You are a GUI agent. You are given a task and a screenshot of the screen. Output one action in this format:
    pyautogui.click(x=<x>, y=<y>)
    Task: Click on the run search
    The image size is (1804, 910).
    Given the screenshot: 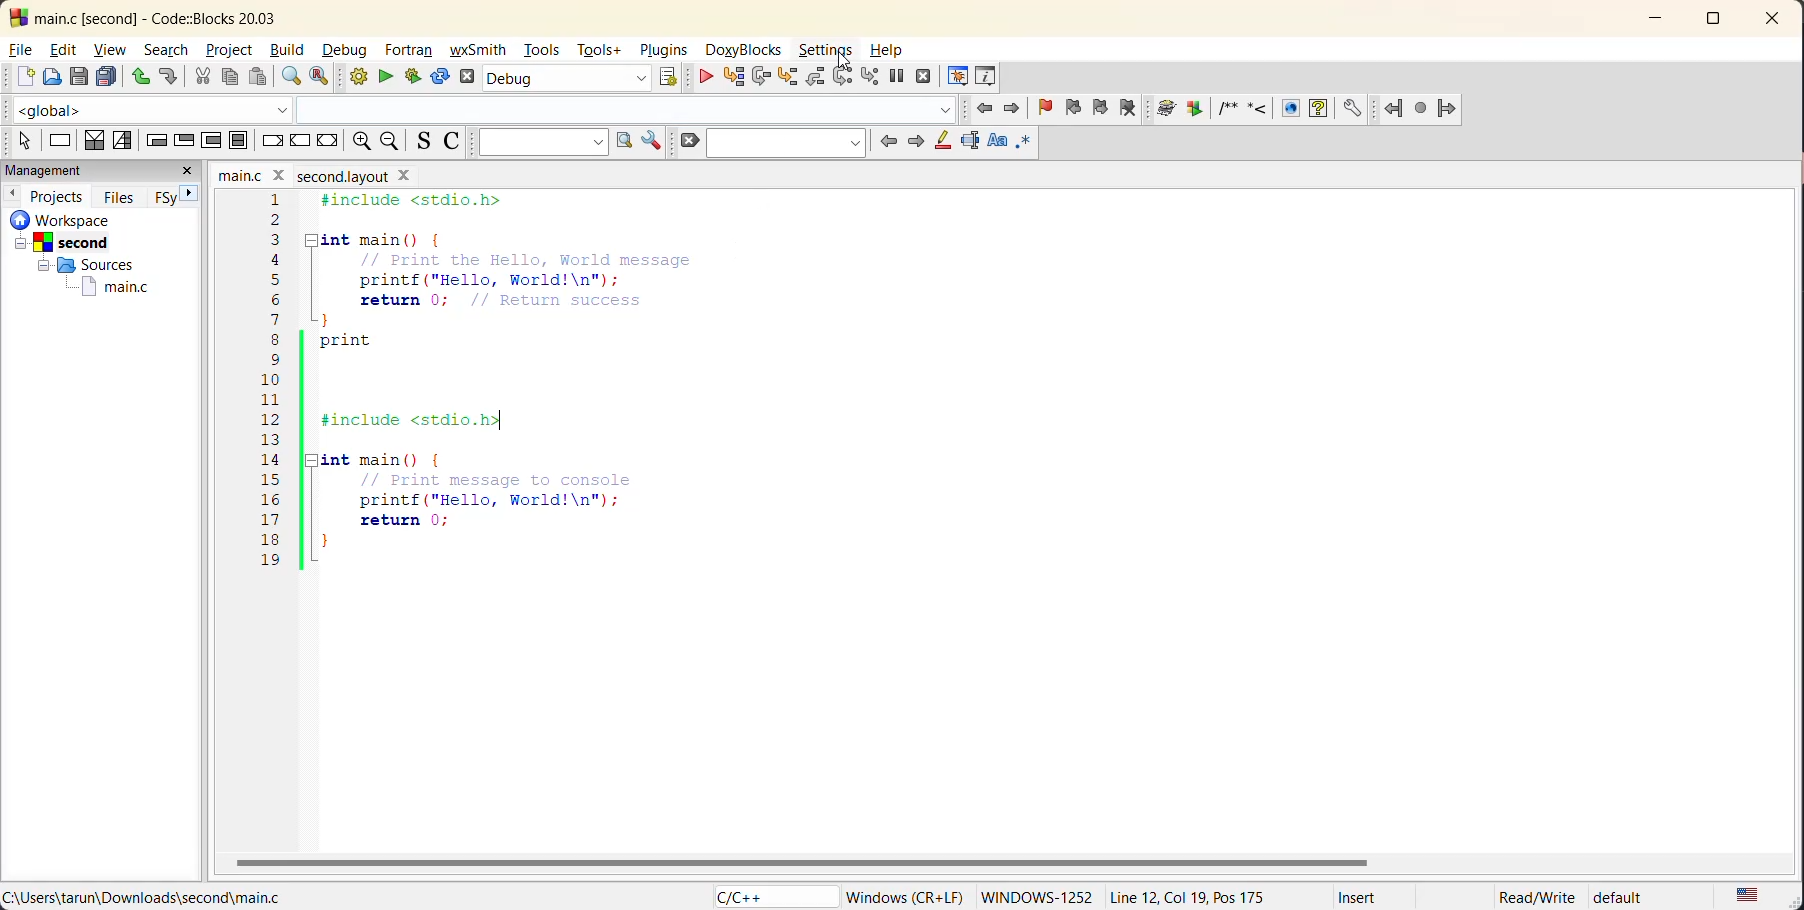 What is the action you would take?
    pyautogui.click(x=624, y=142)
    